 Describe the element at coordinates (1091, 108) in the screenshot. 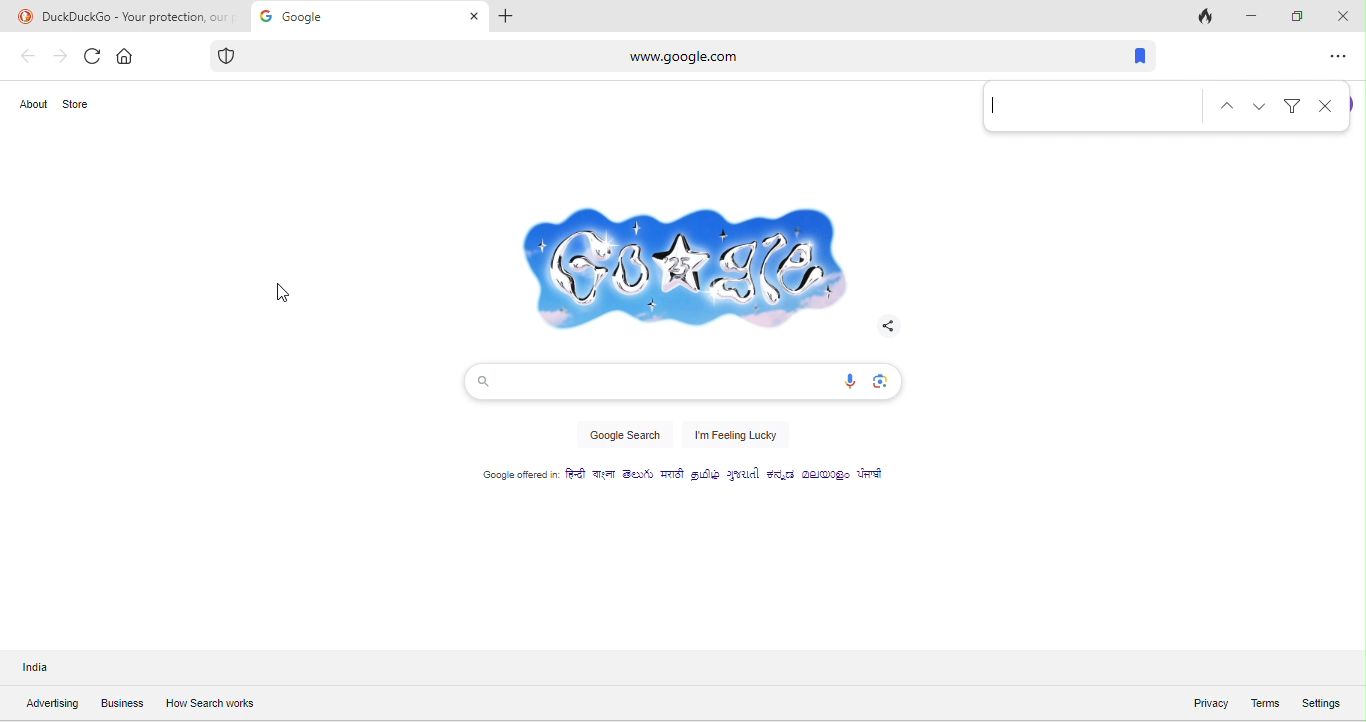

I see `Textfield` at that location.